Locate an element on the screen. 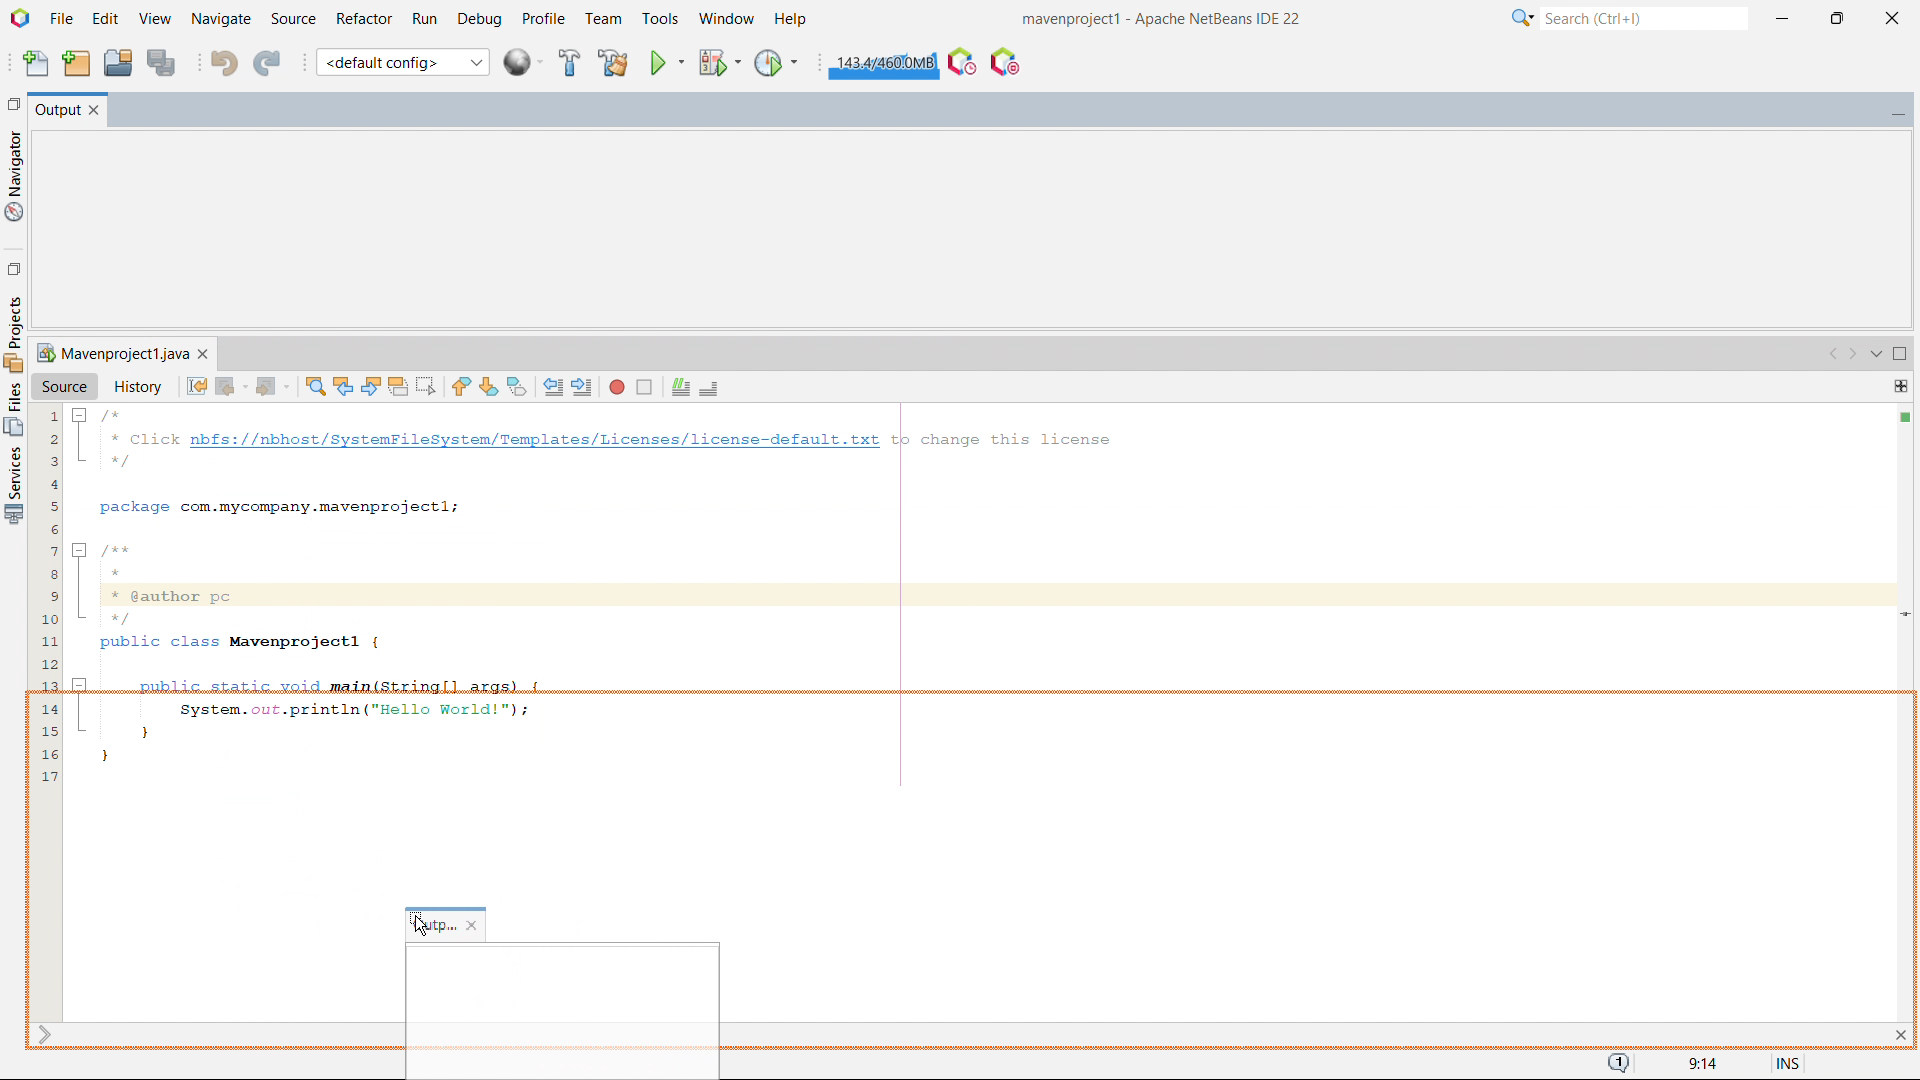 The height and width of the screenshot is (1080, 1920). services is located at coordinates (13, 332).